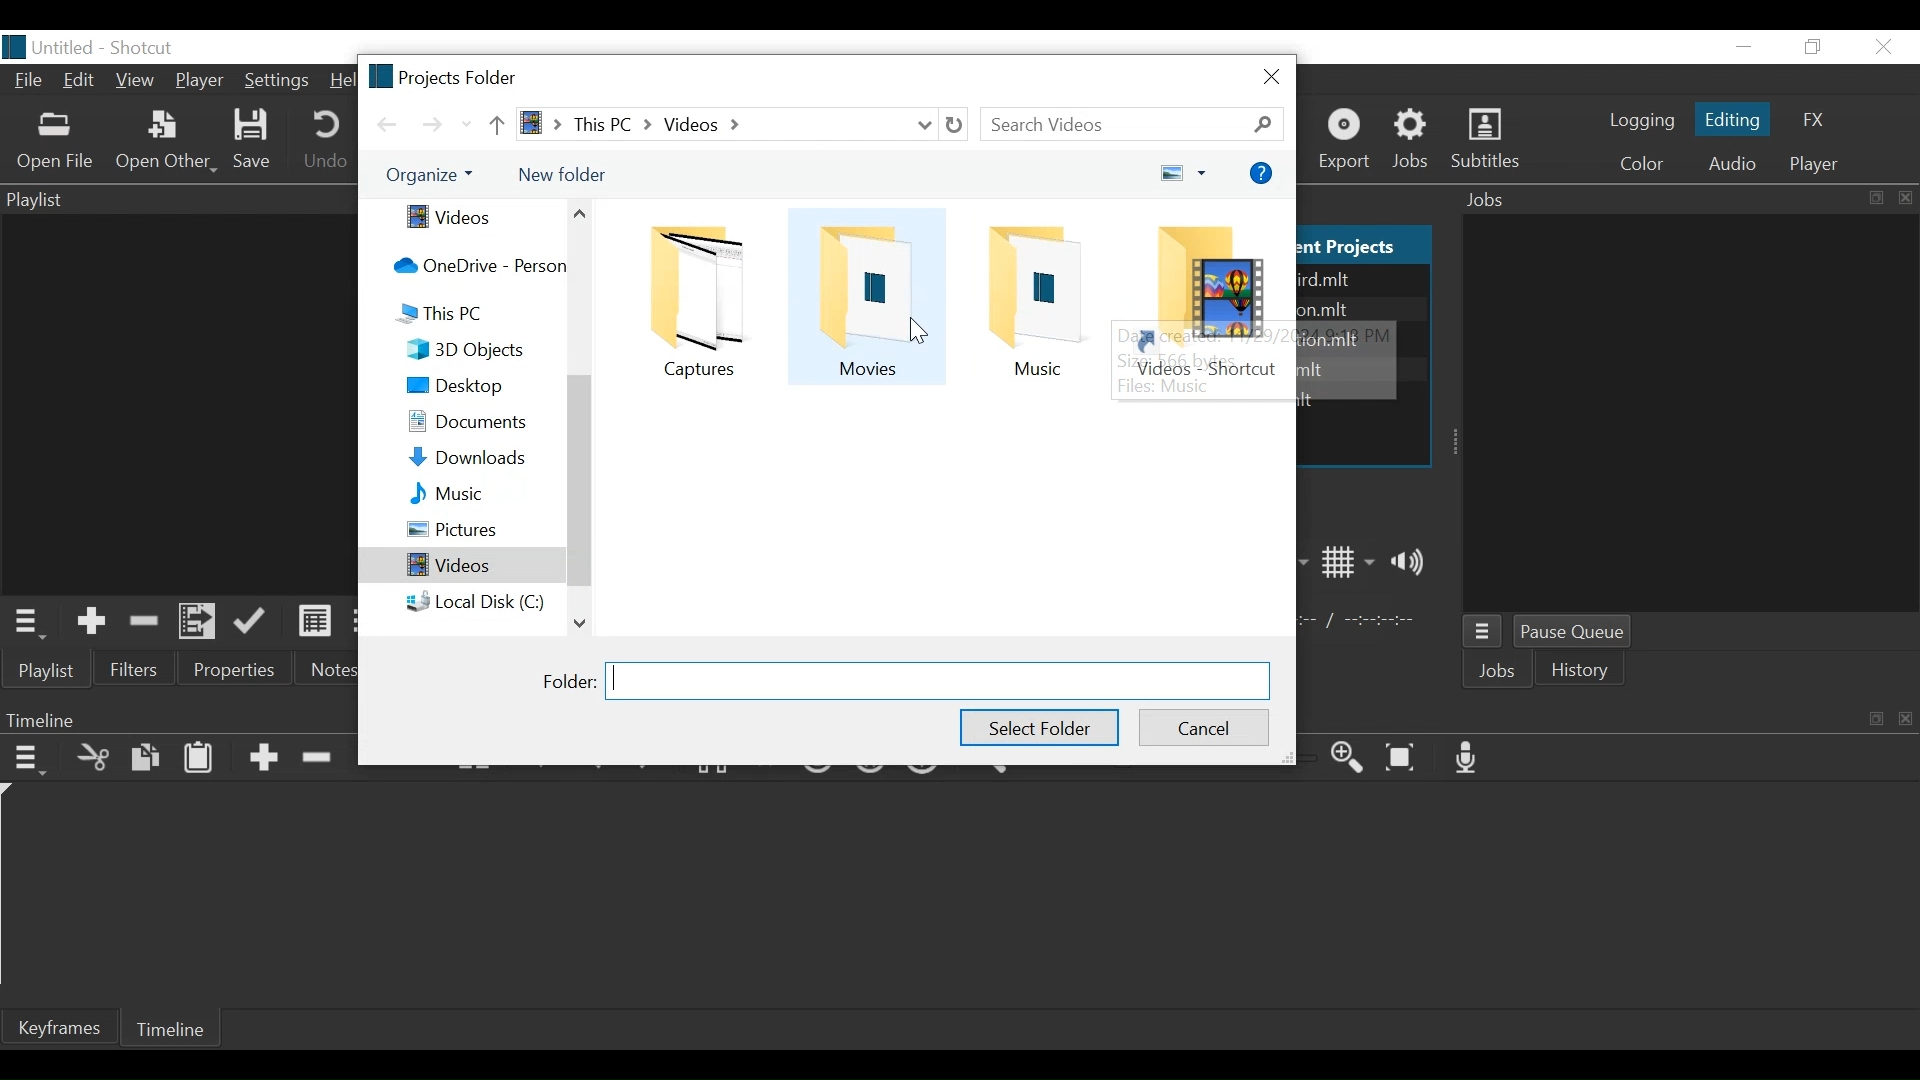  What do you see at coordinates (425, 177) in the screenshot?
I see `Organize` at bounding box center [425, 177].